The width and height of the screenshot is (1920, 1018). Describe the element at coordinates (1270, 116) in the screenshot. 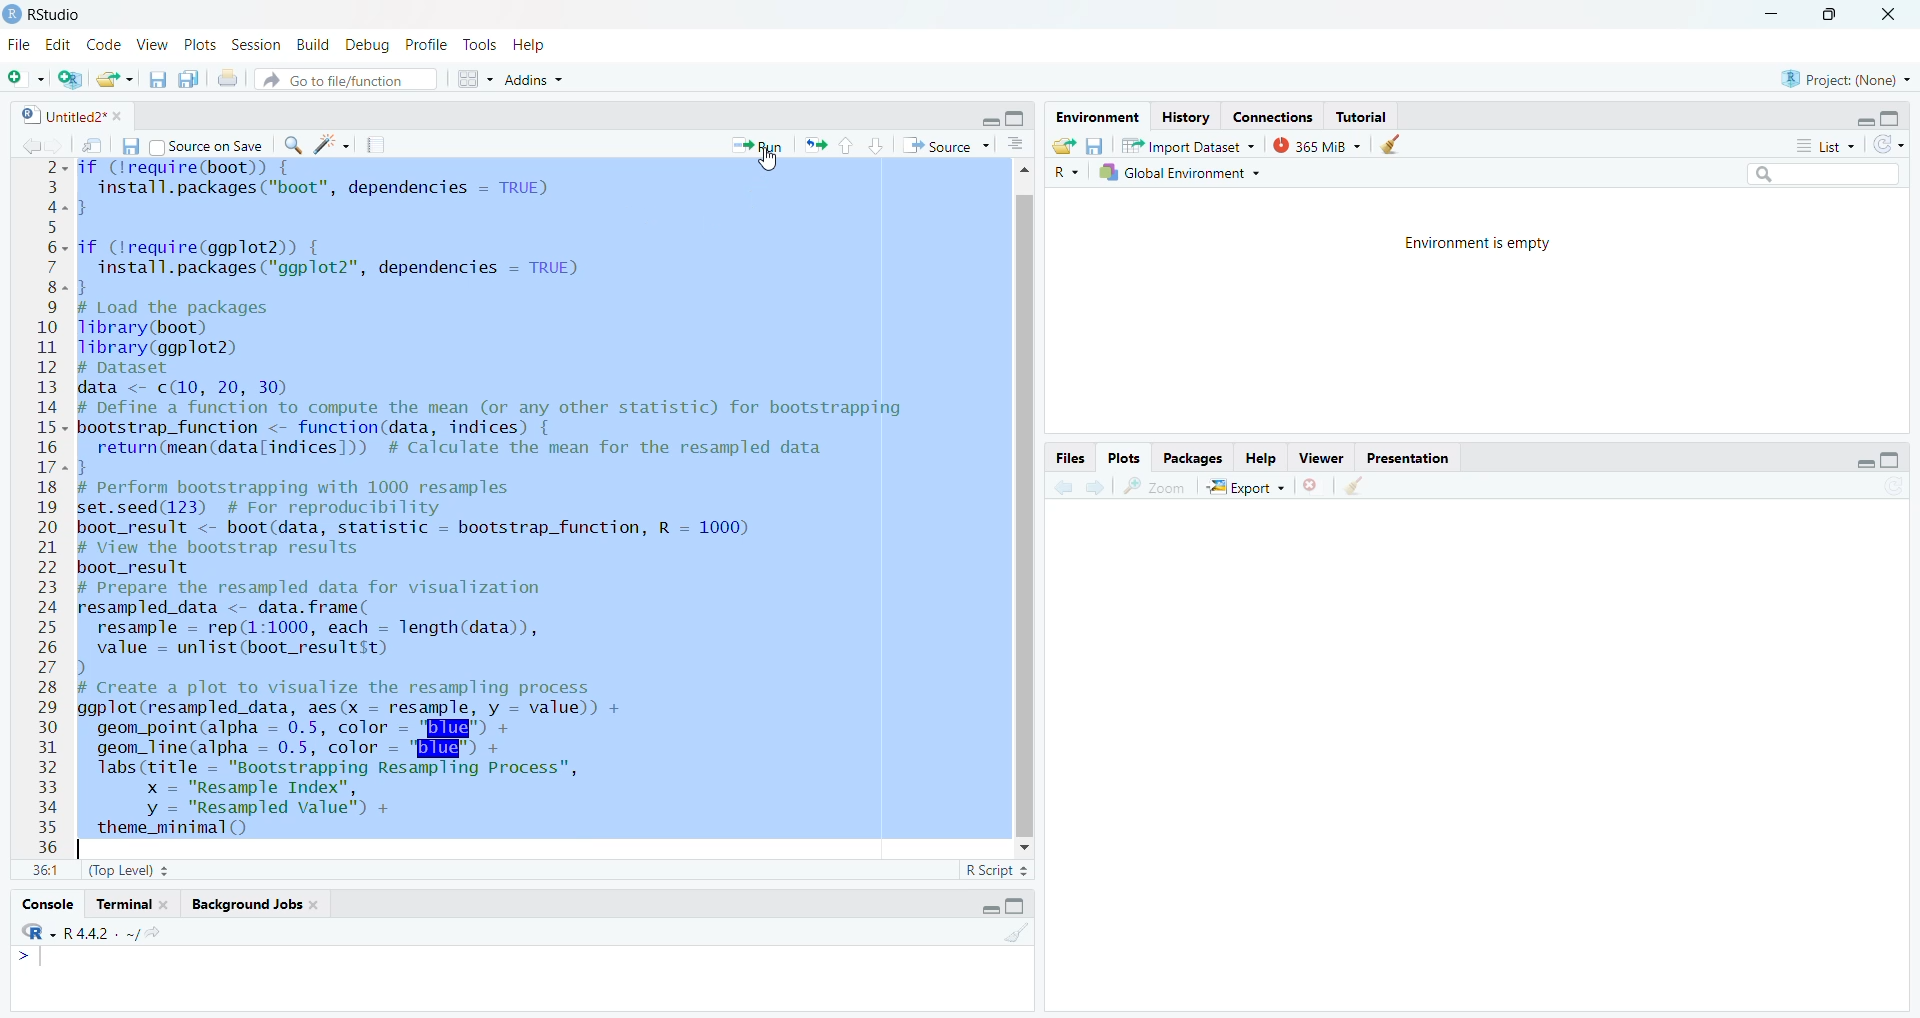

I see `connections` at that location.